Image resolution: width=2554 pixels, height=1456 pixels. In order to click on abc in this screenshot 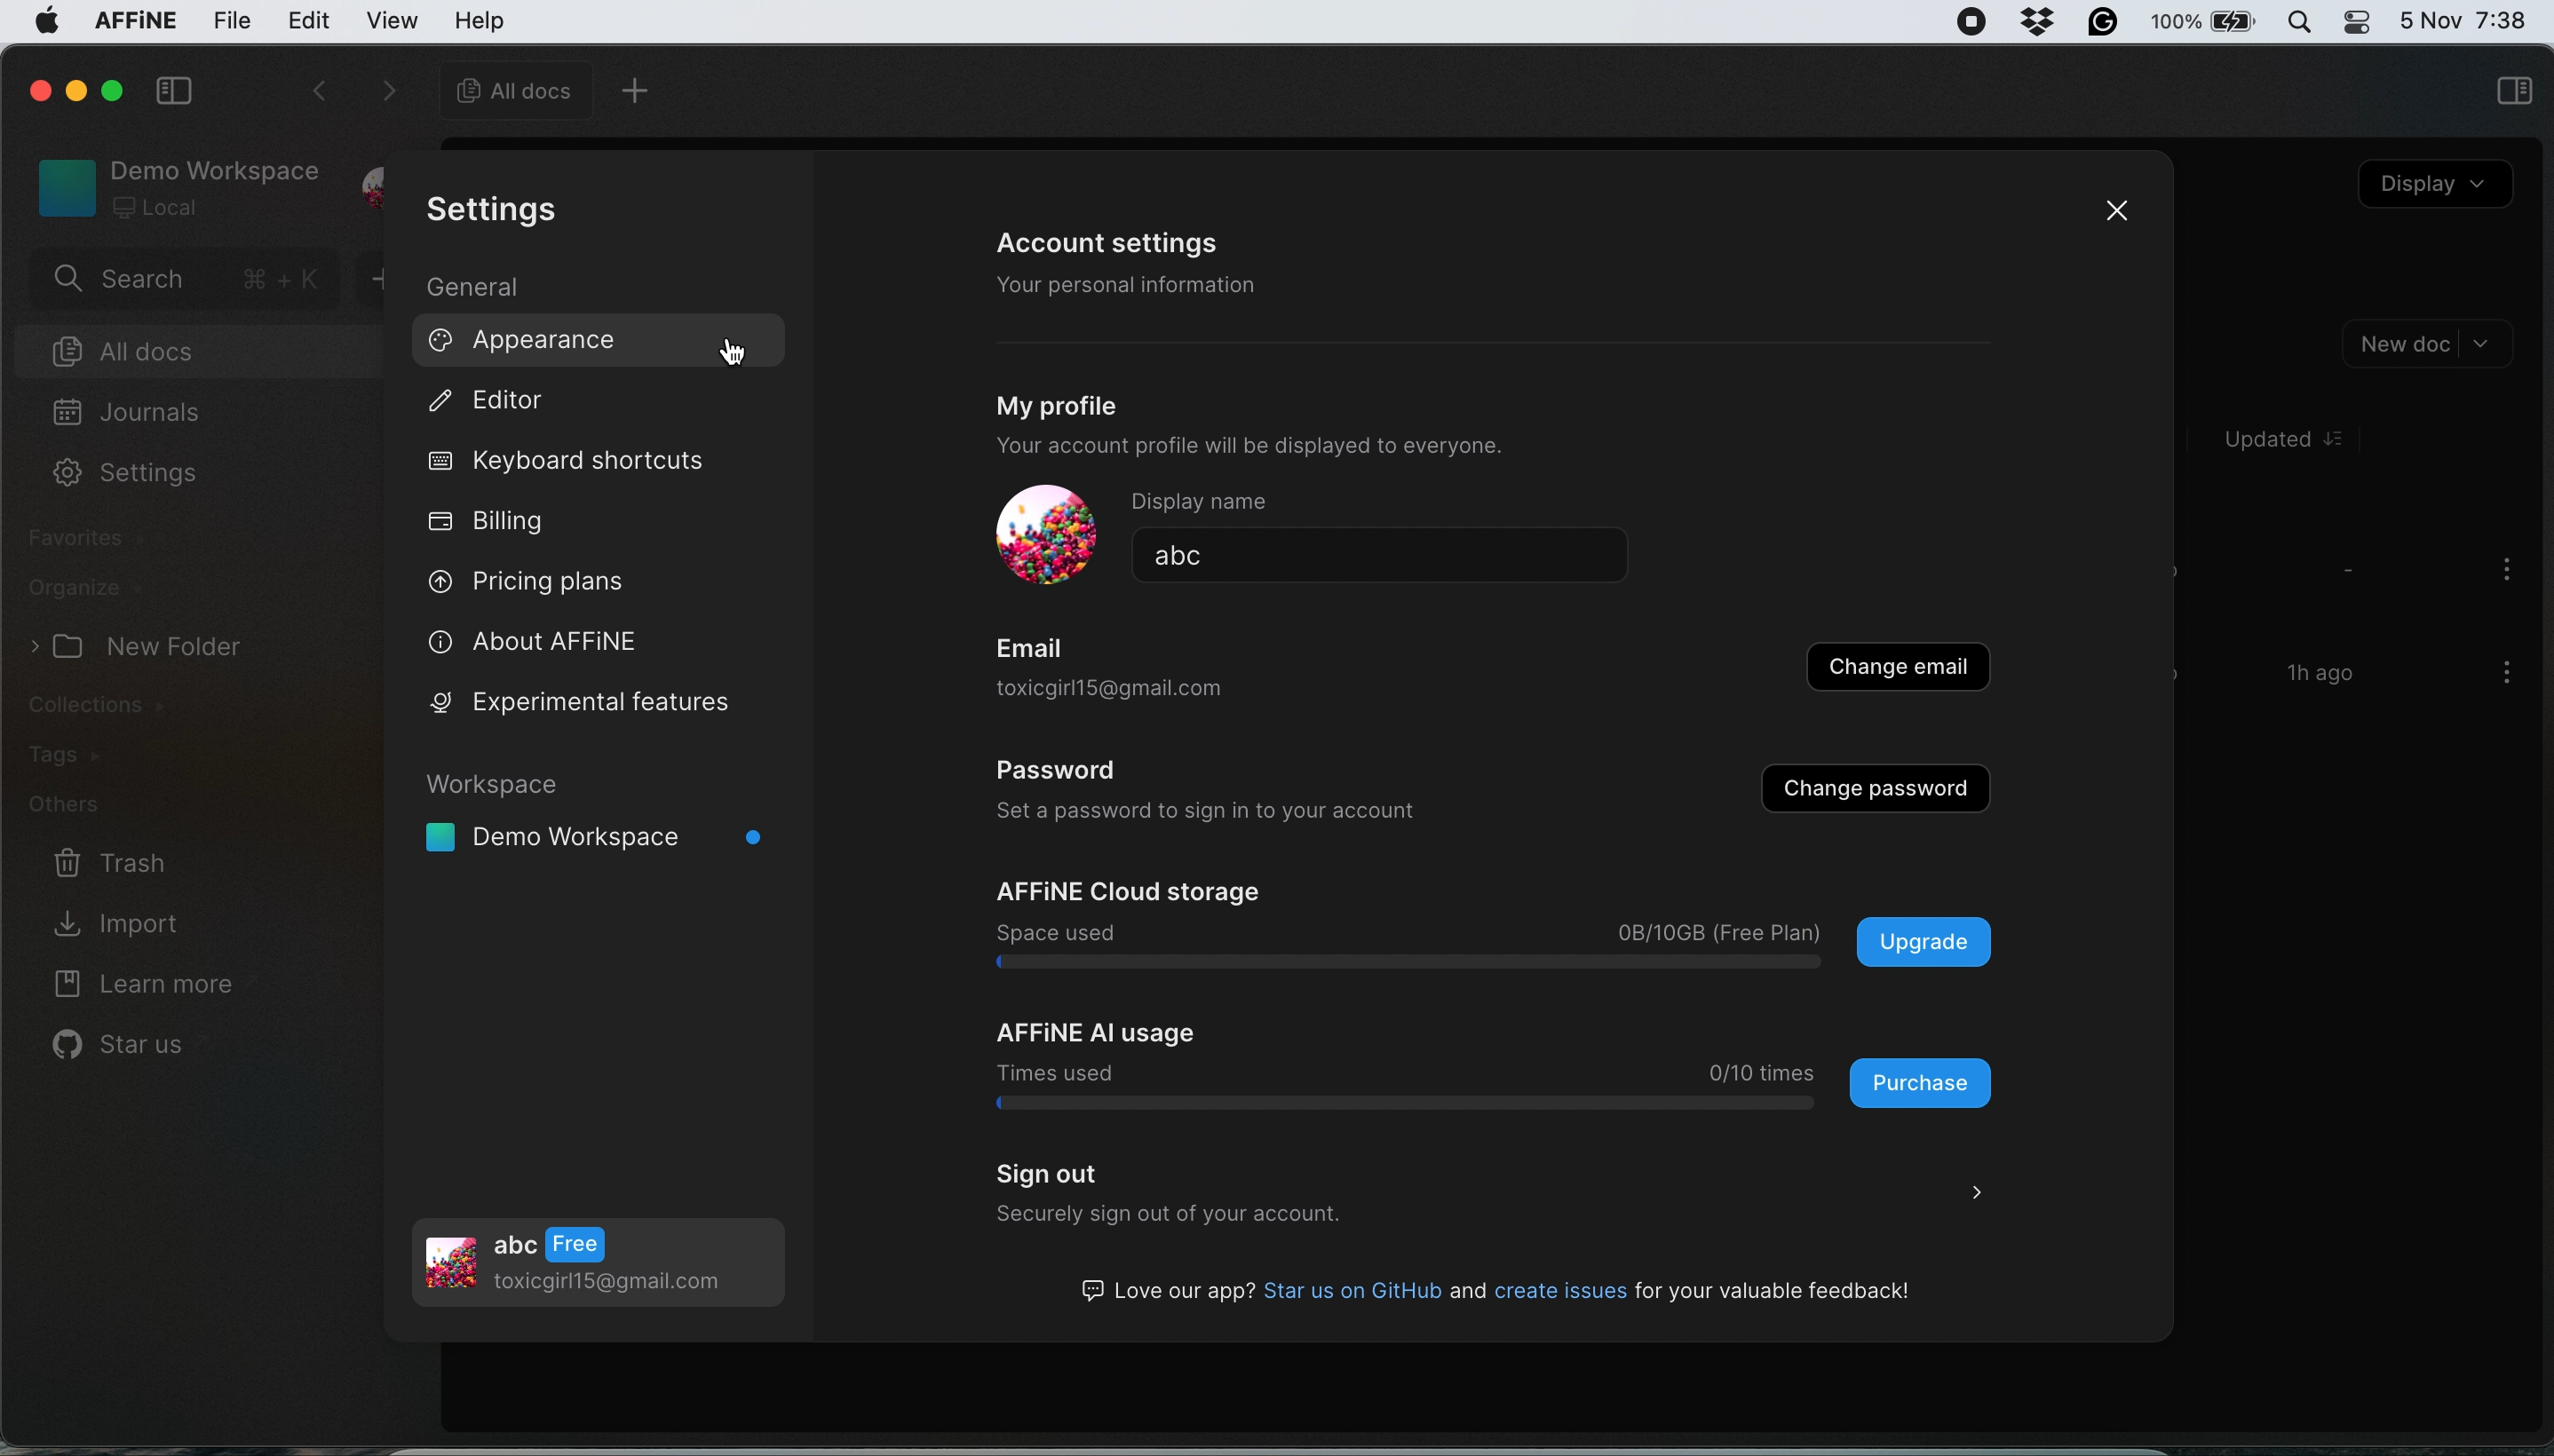, I will do `click(1354, 555)`.